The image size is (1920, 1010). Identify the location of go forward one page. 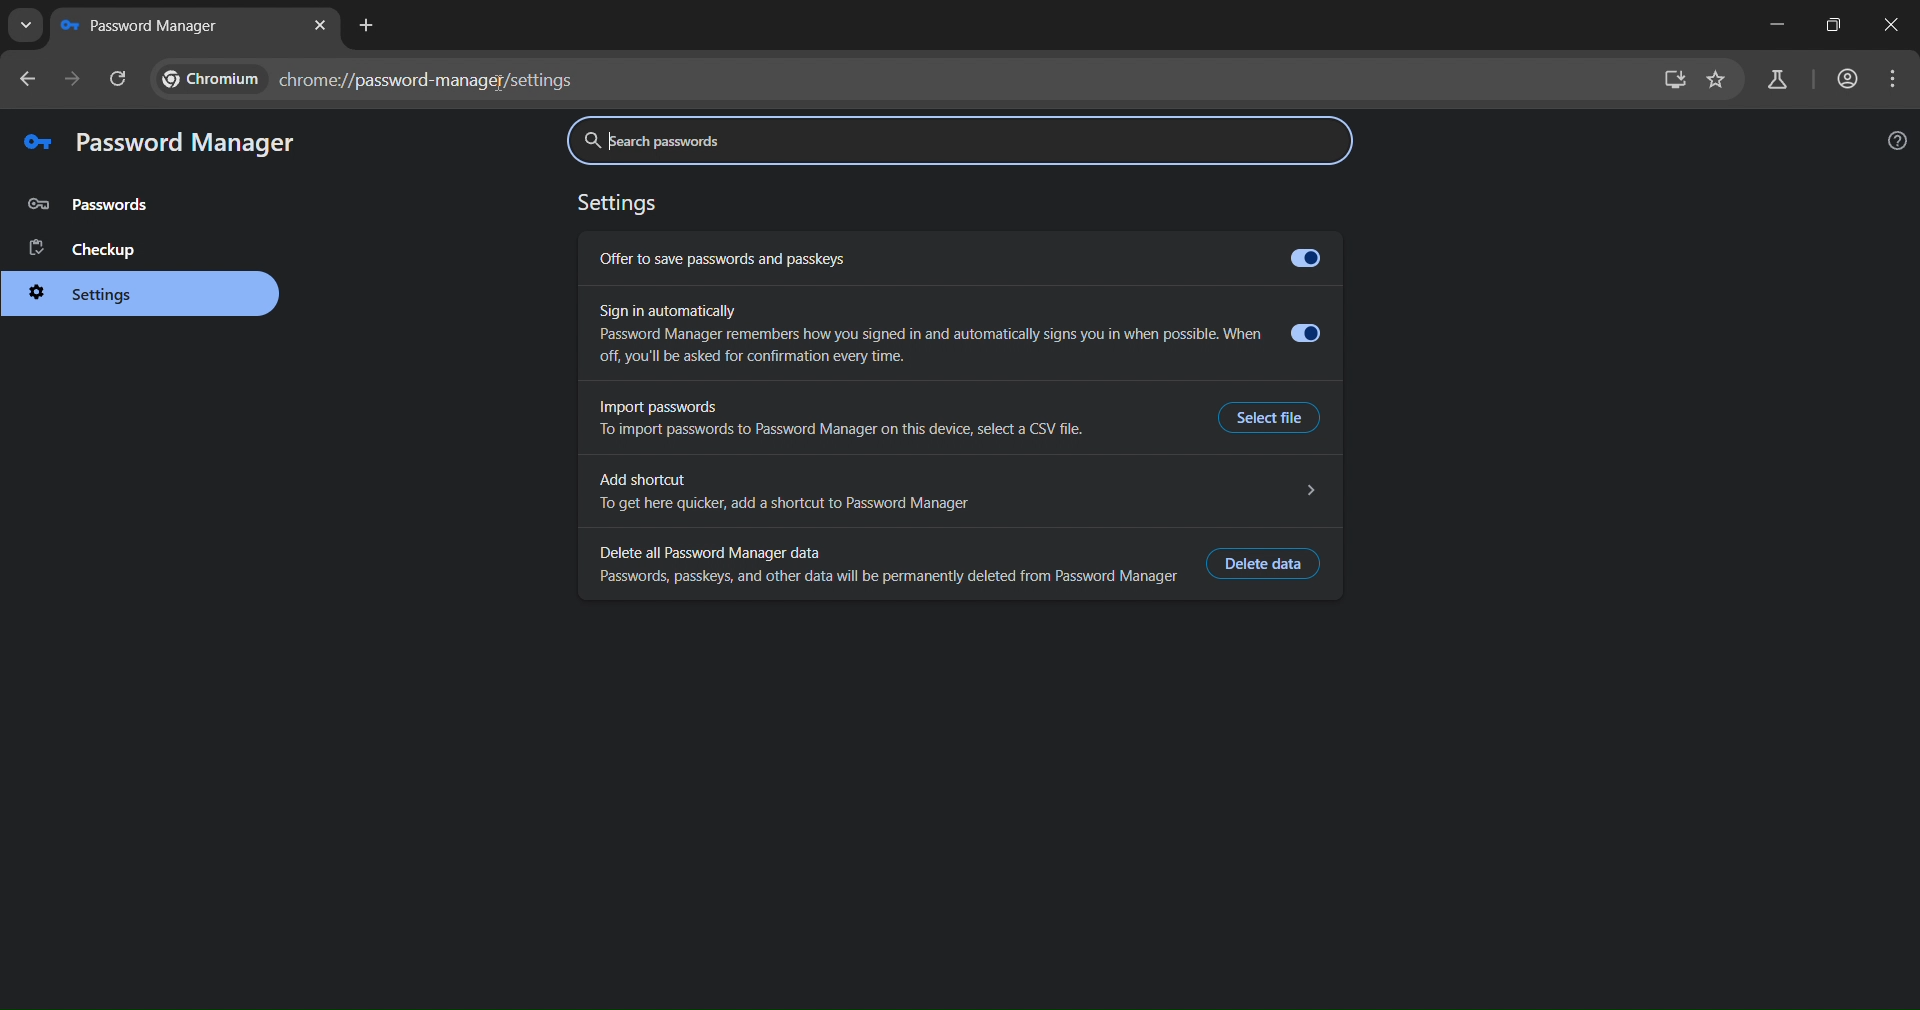
(75, 83).